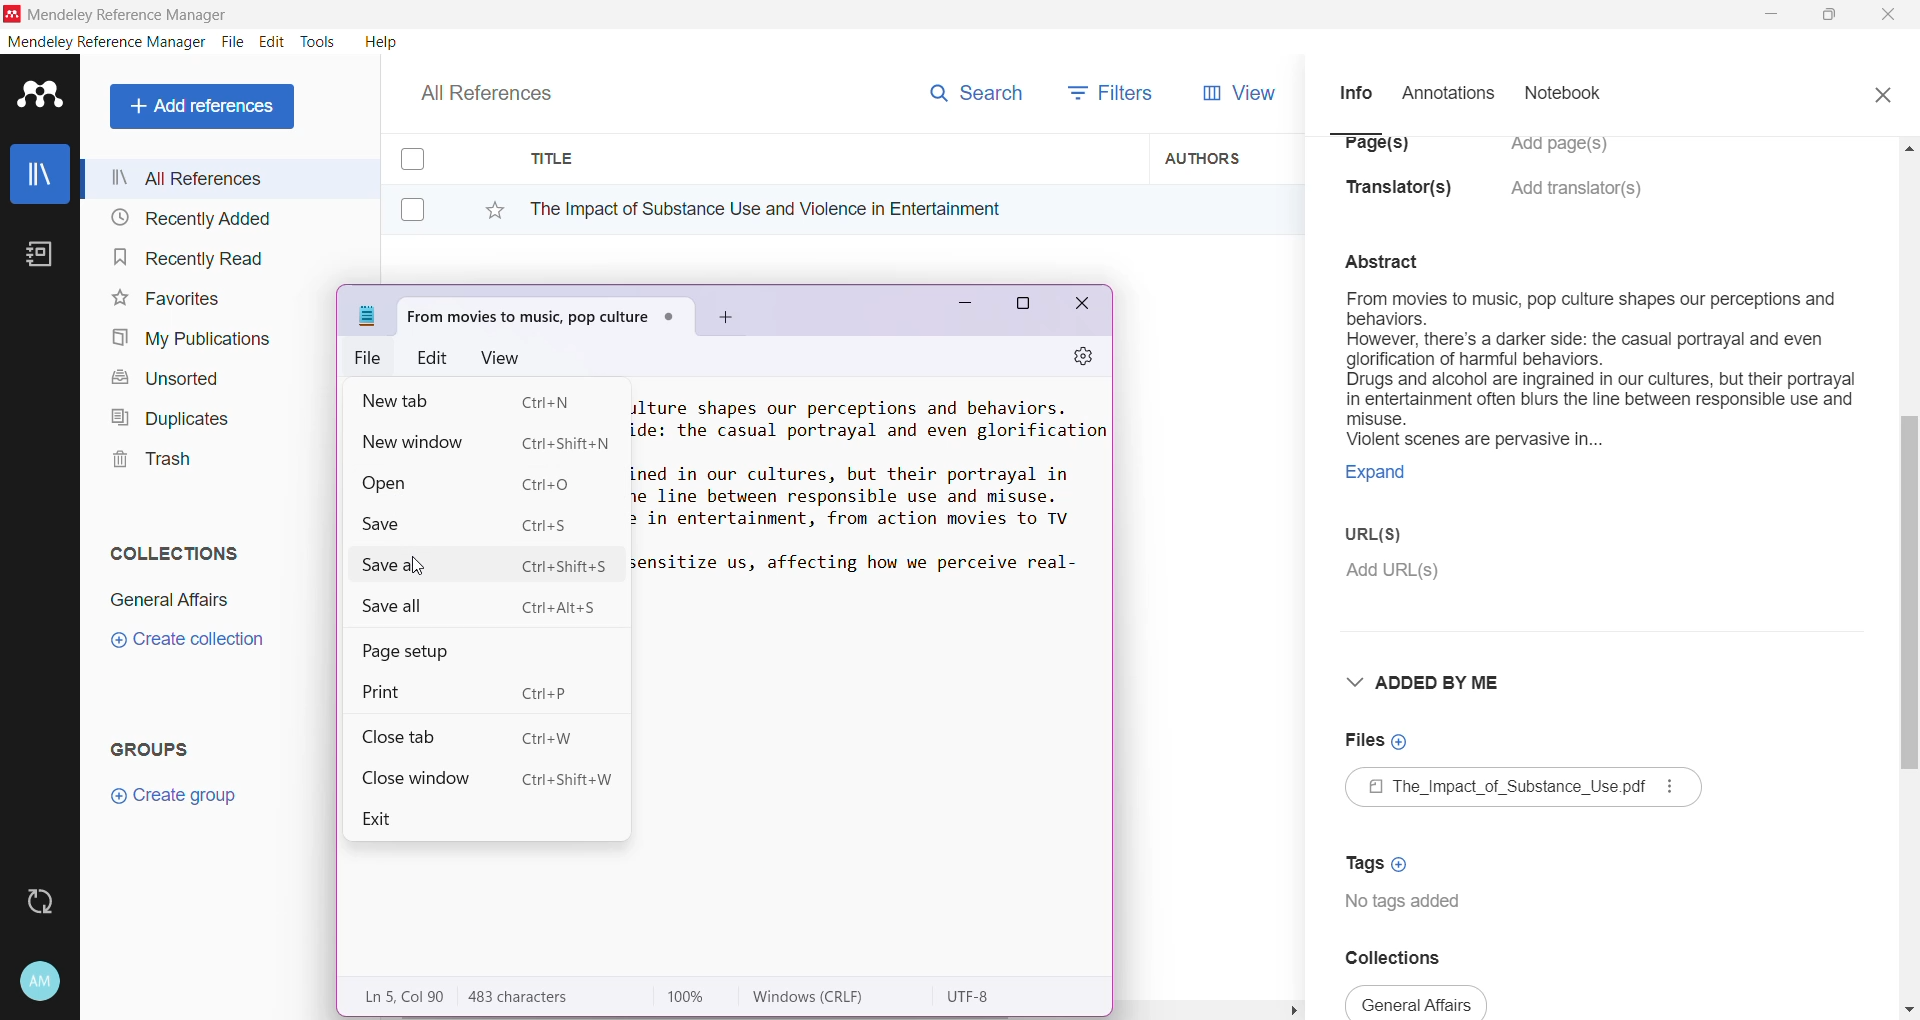 The width and height of the screenshot is (1920, 1020). What do you see at coordinates (107, 42) in the screenshot?
I see `Mendeley Reference Manager` at bounding box center [107, 42].